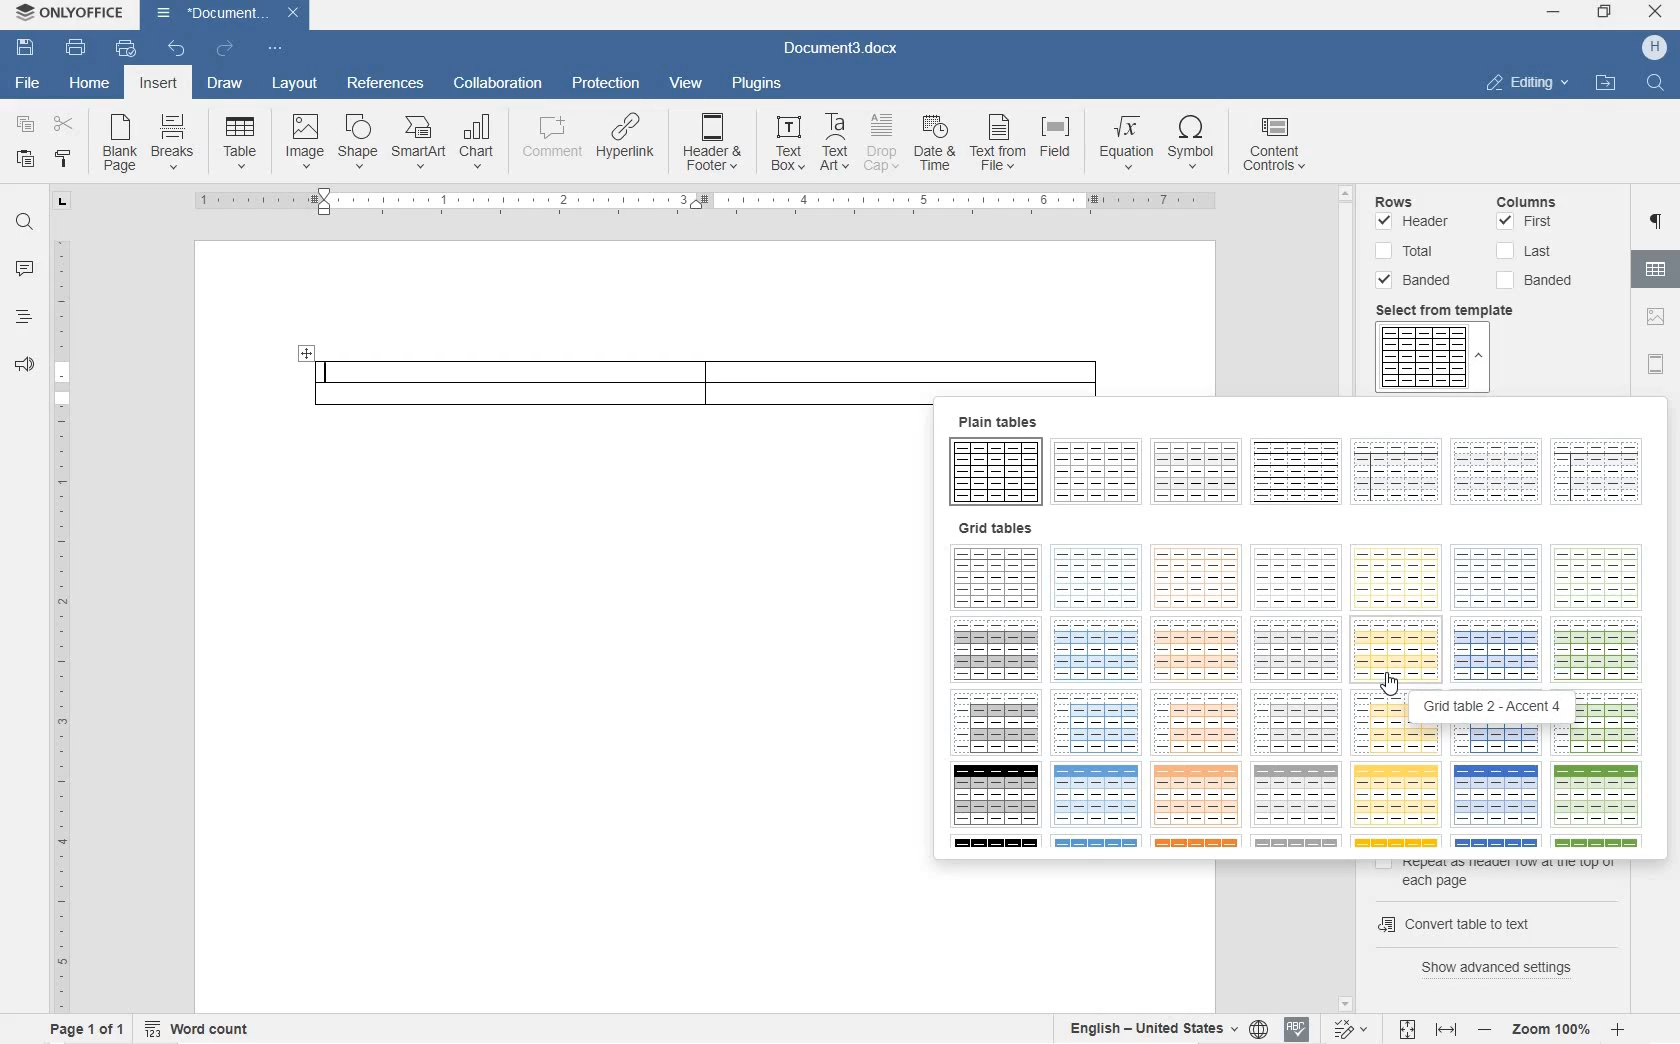 This screenshot has height=1044, width=1680. I want to click on Image, so click(305, 139).